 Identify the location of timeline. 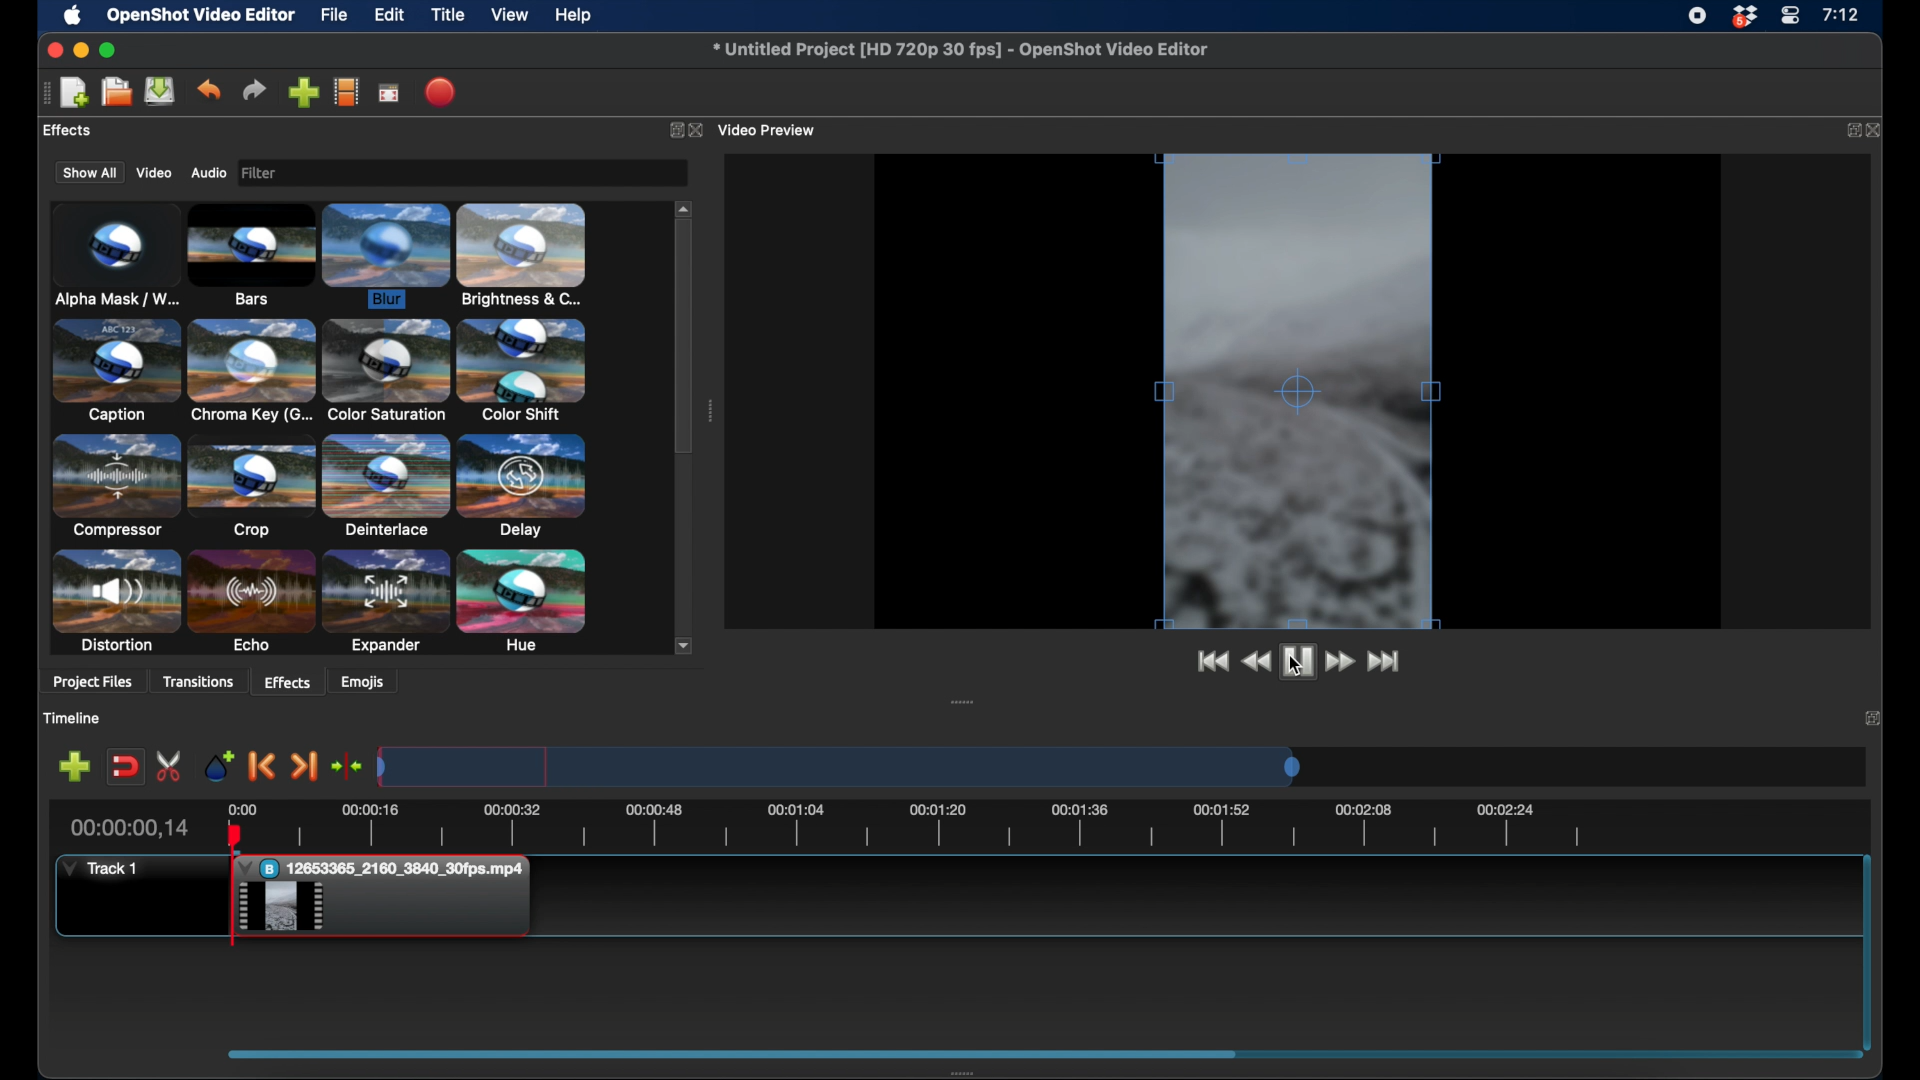
(71, 718).